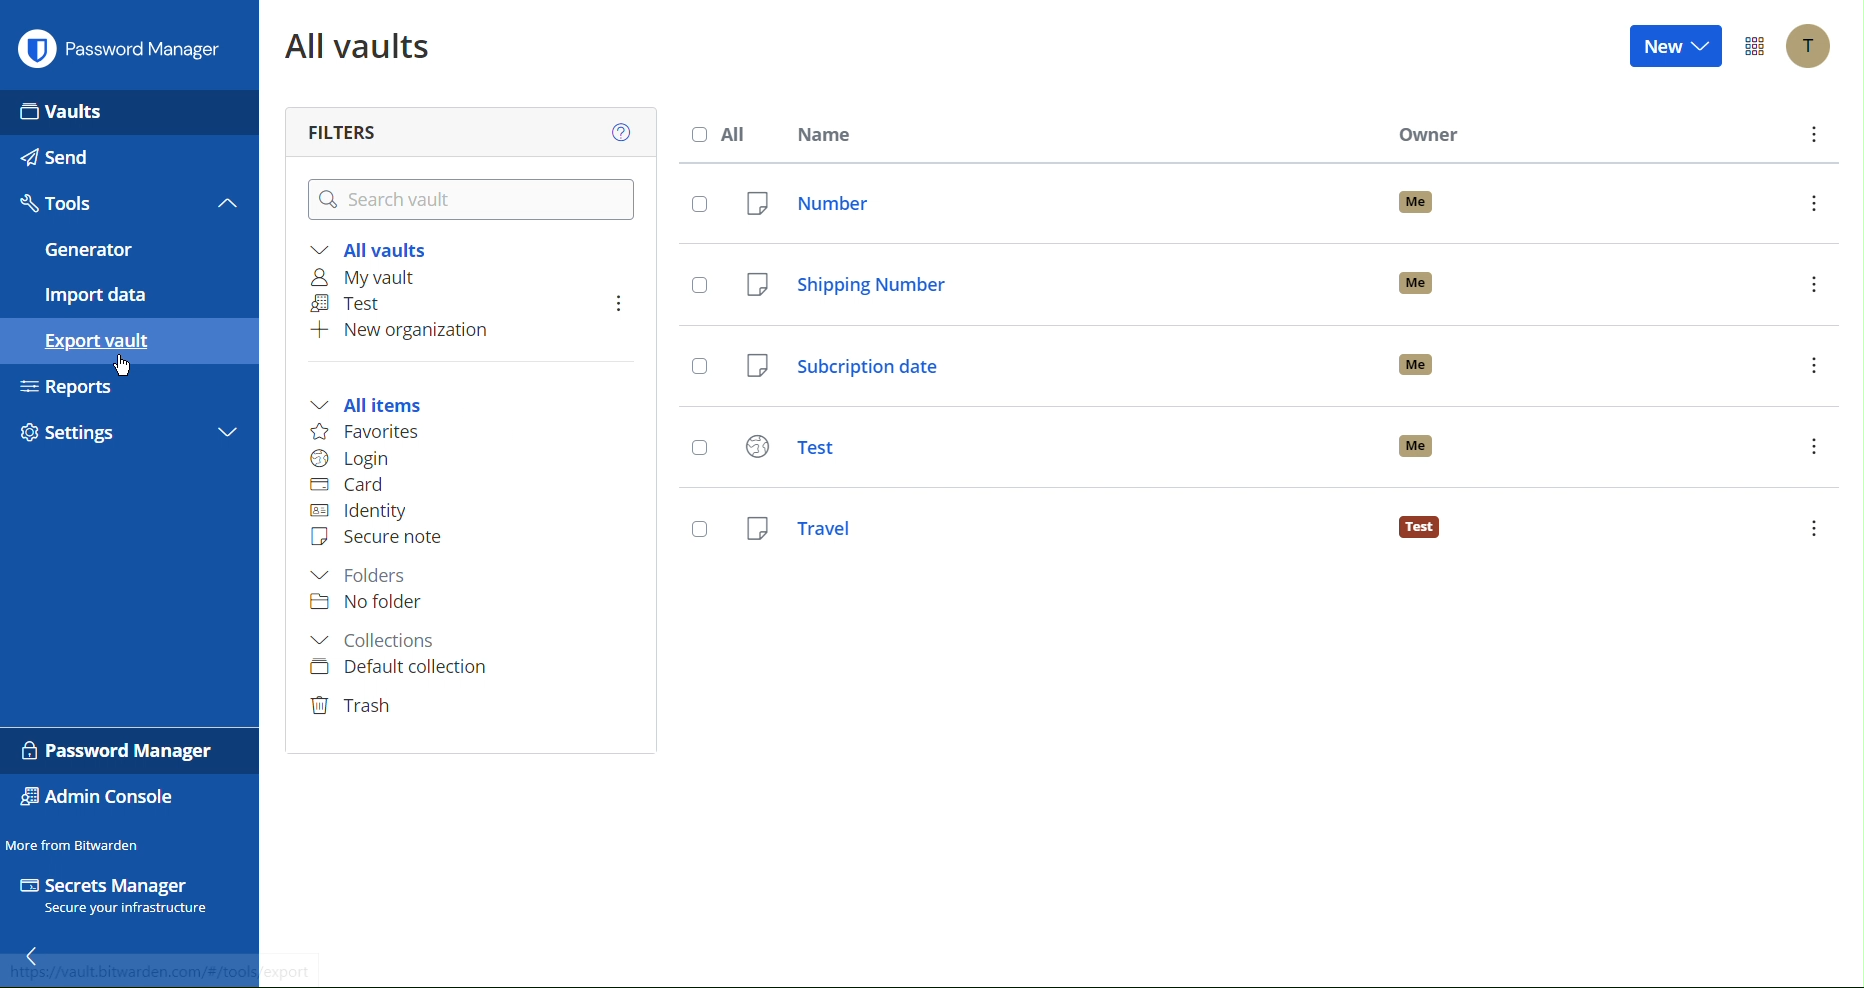 This screenshot has height=988, width=1864. What do you see at coordinates (378, 246) in the screenshot?
I see `All Vaults` at bounding box center [378, 246].